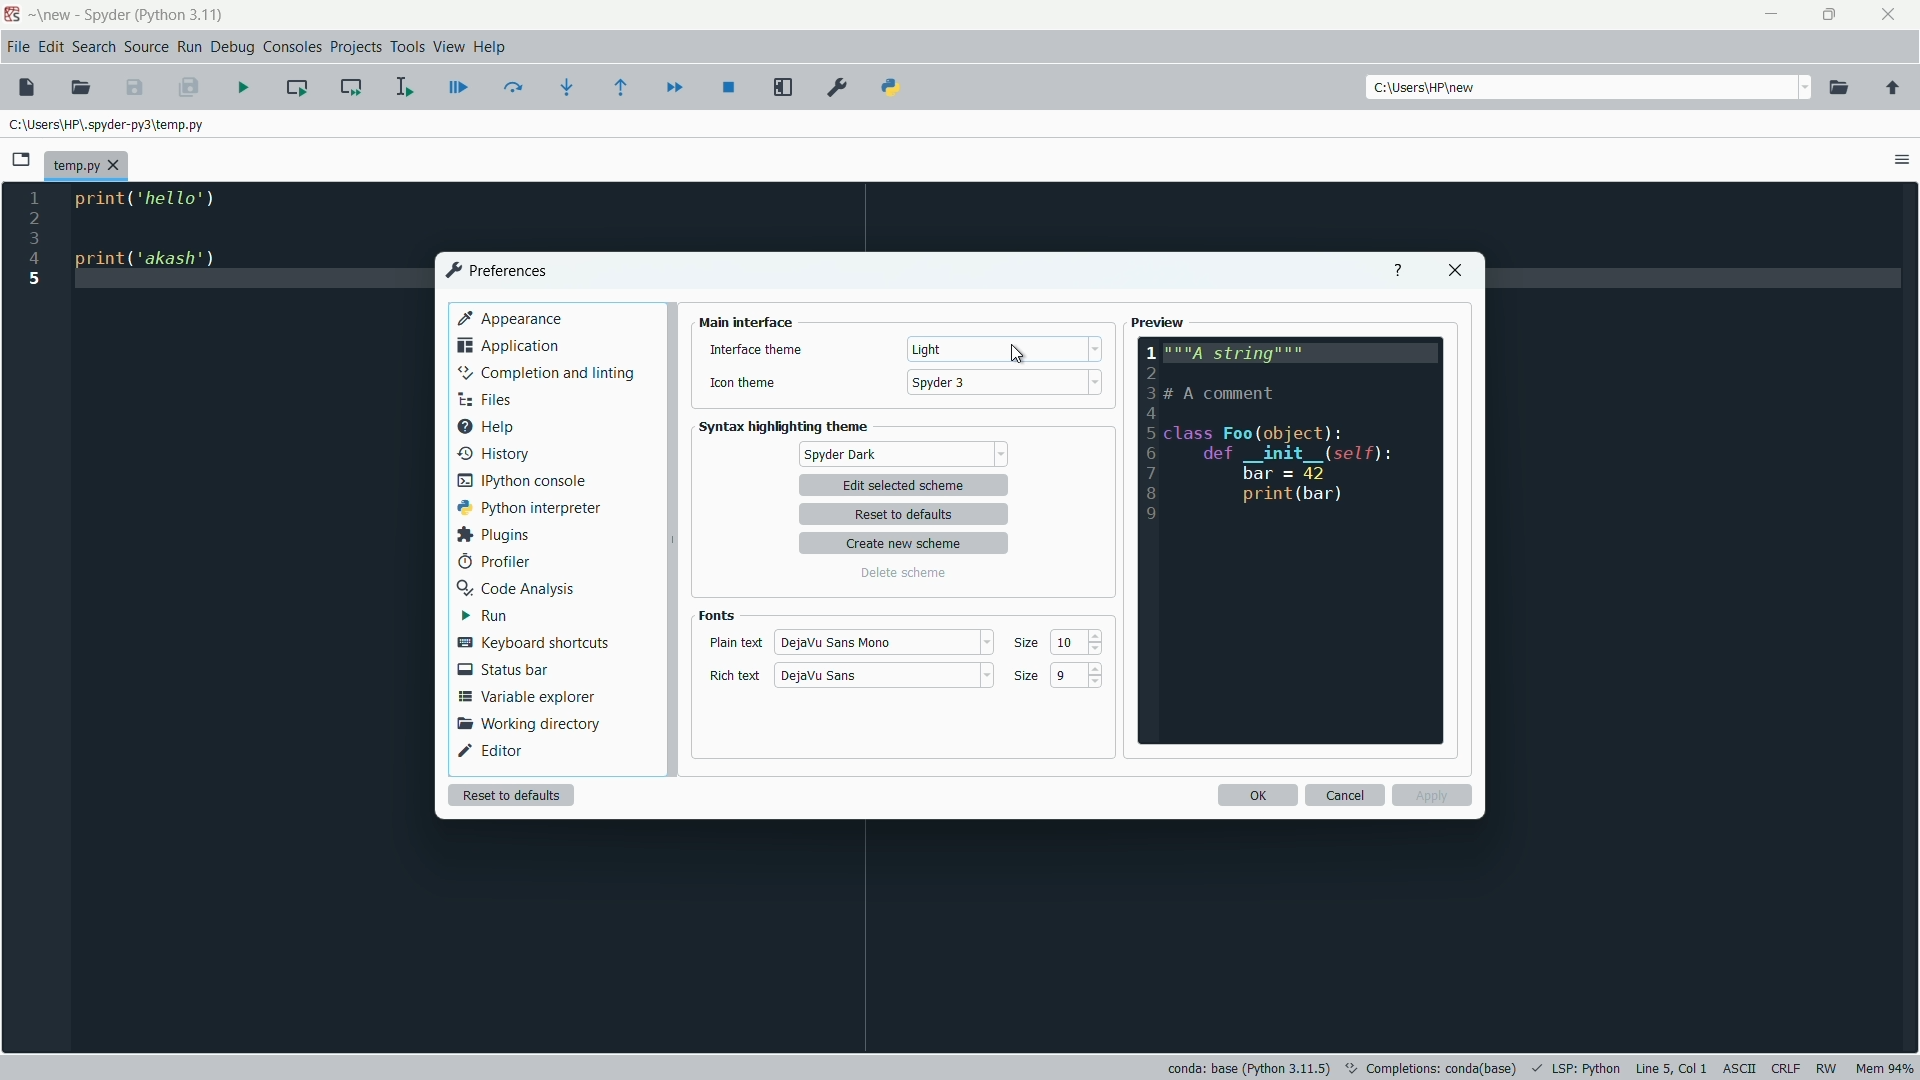 Image resolution: width=1920 pixels, height=1080 pixels. Describe the element at coordinates (1738, 1069) in the screenshot. I see `file encoding` at that location.